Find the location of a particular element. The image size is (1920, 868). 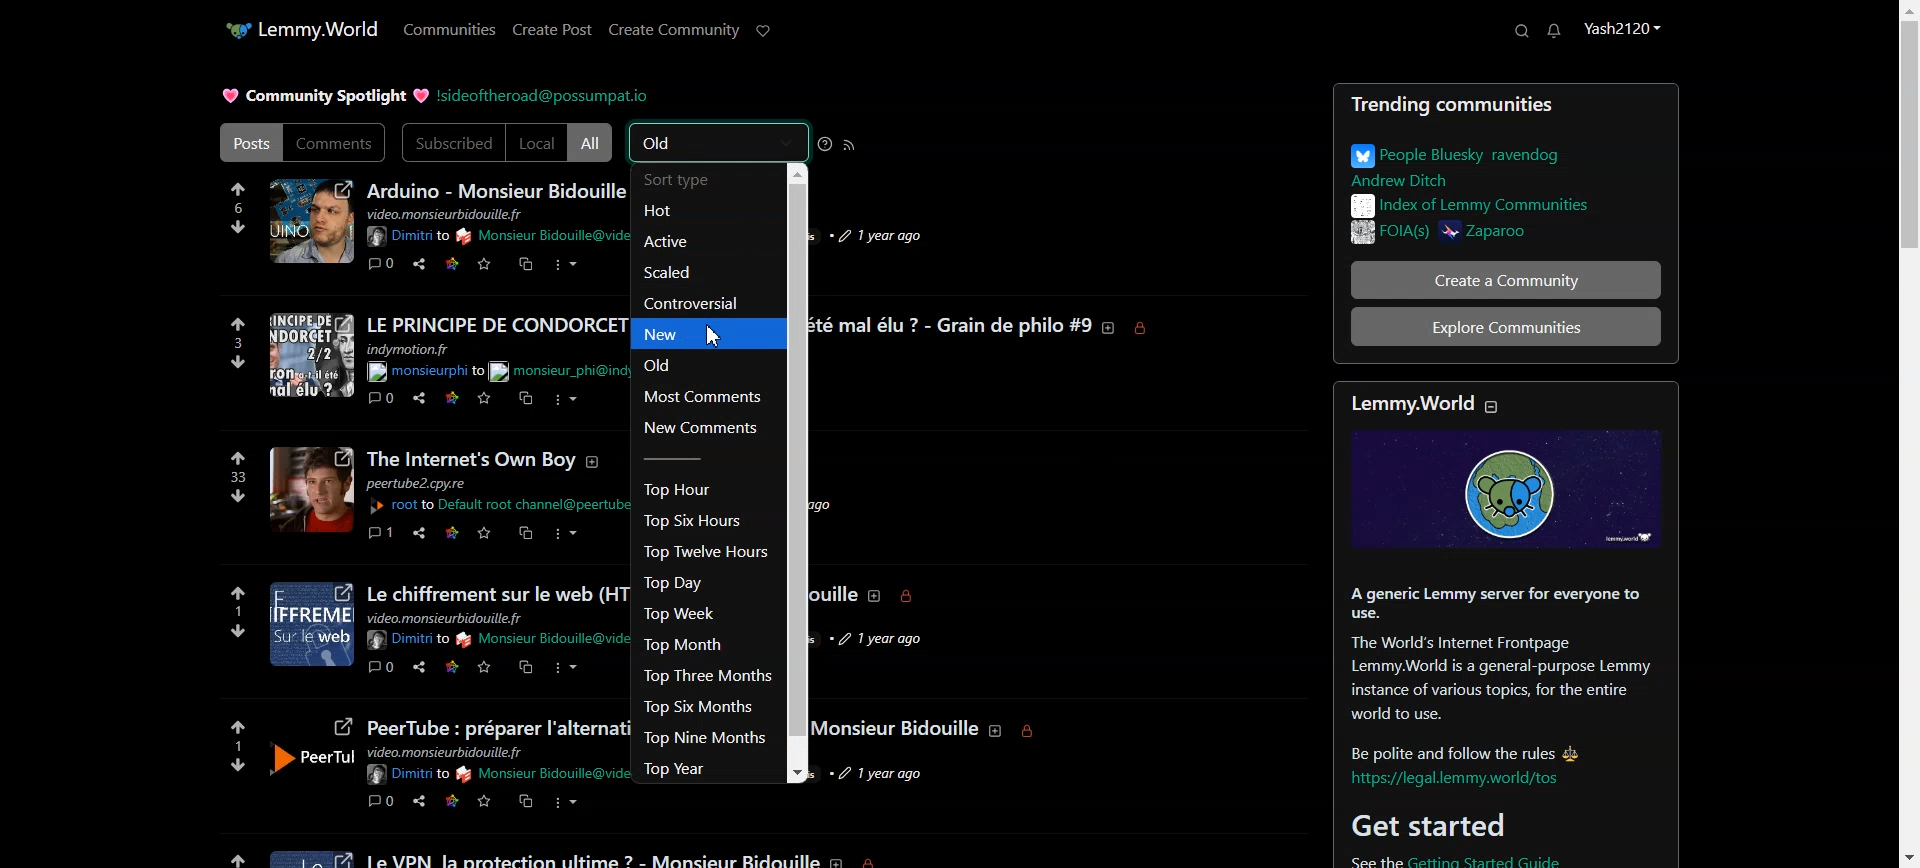

1 is located at coordinates (234, 747).